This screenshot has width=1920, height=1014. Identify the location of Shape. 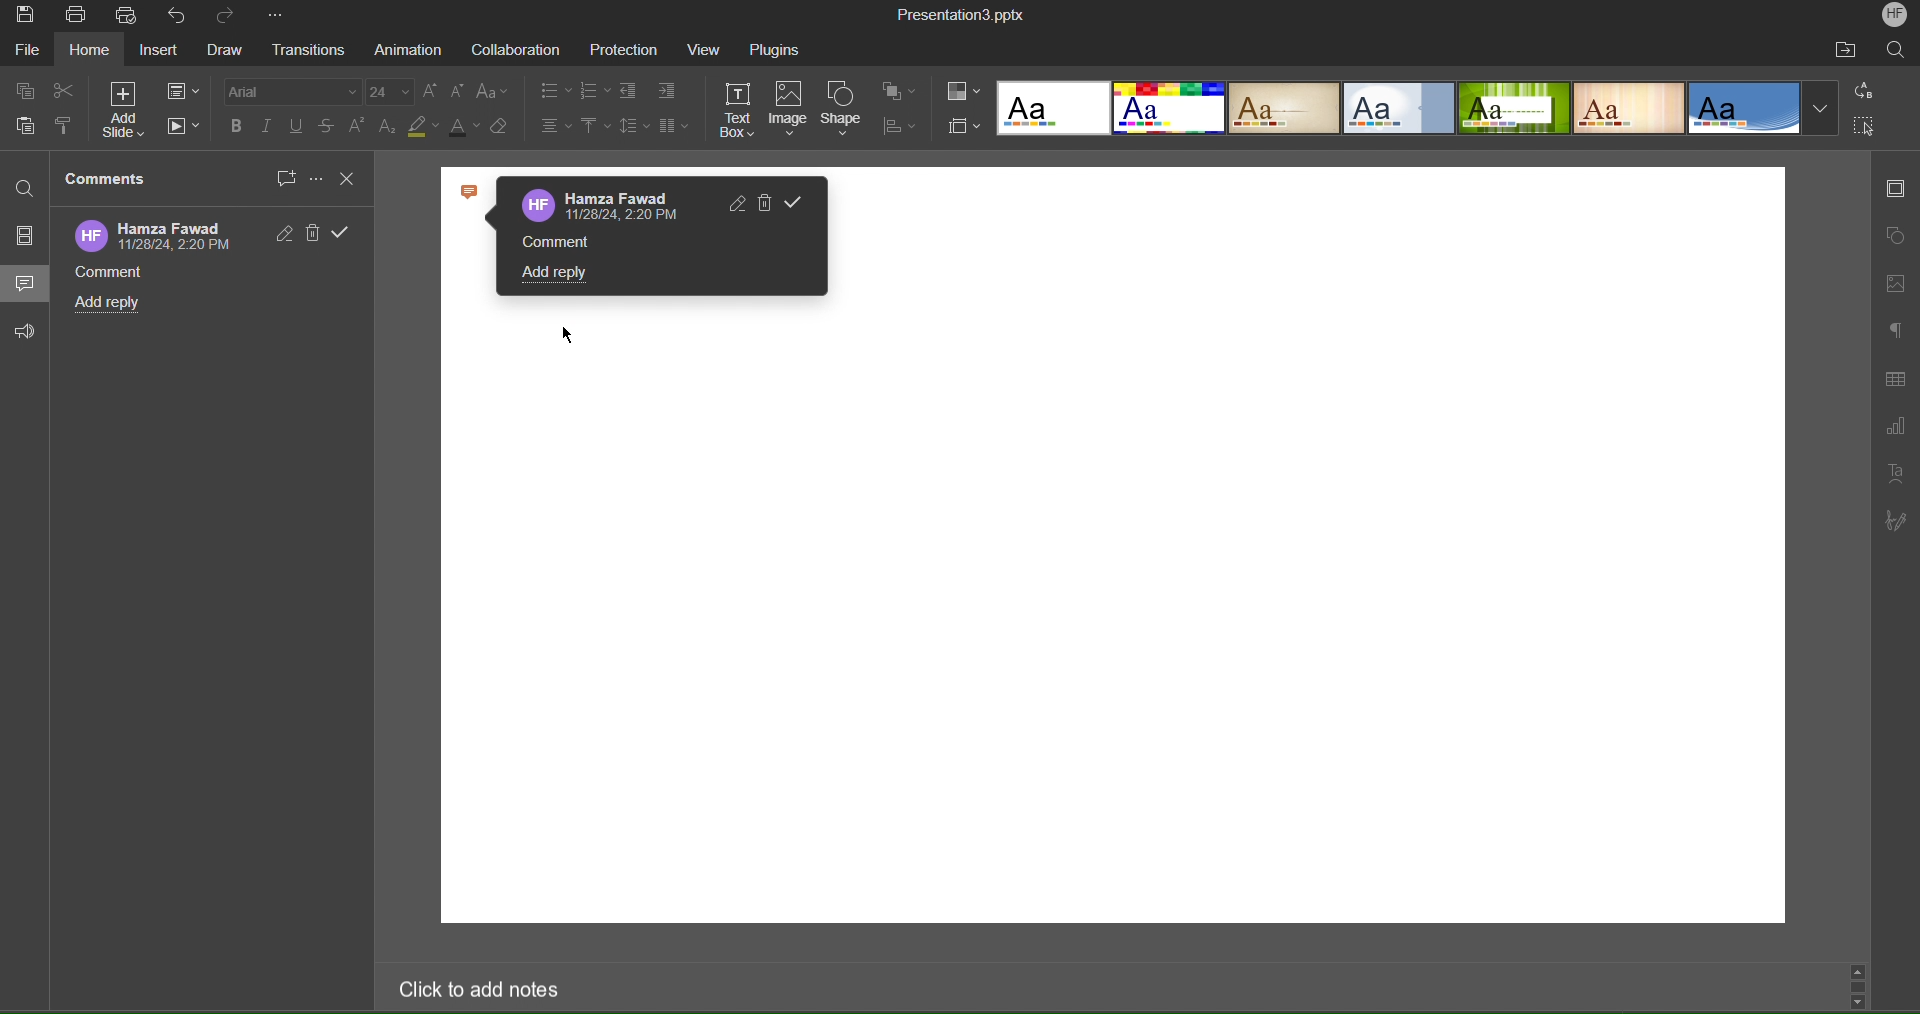
(846, 109).